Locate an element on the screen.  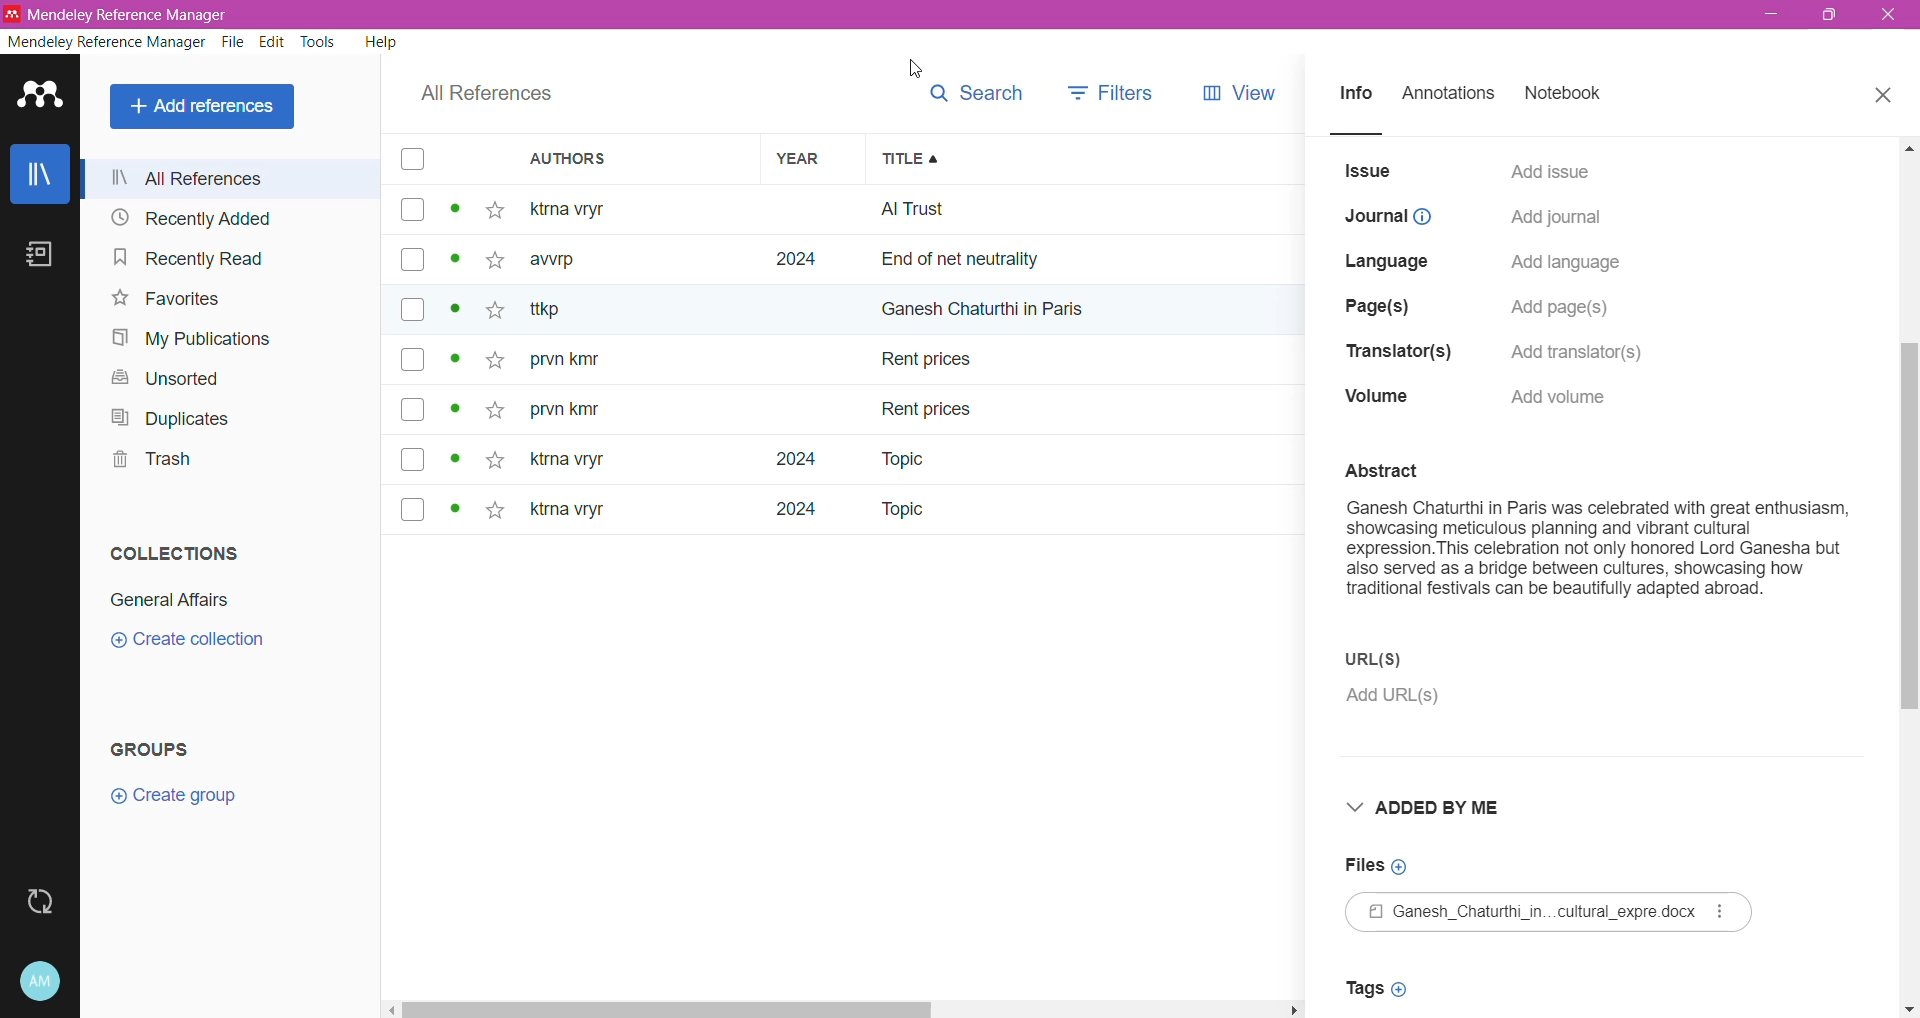
Language is located at coordinates (1392, 258).